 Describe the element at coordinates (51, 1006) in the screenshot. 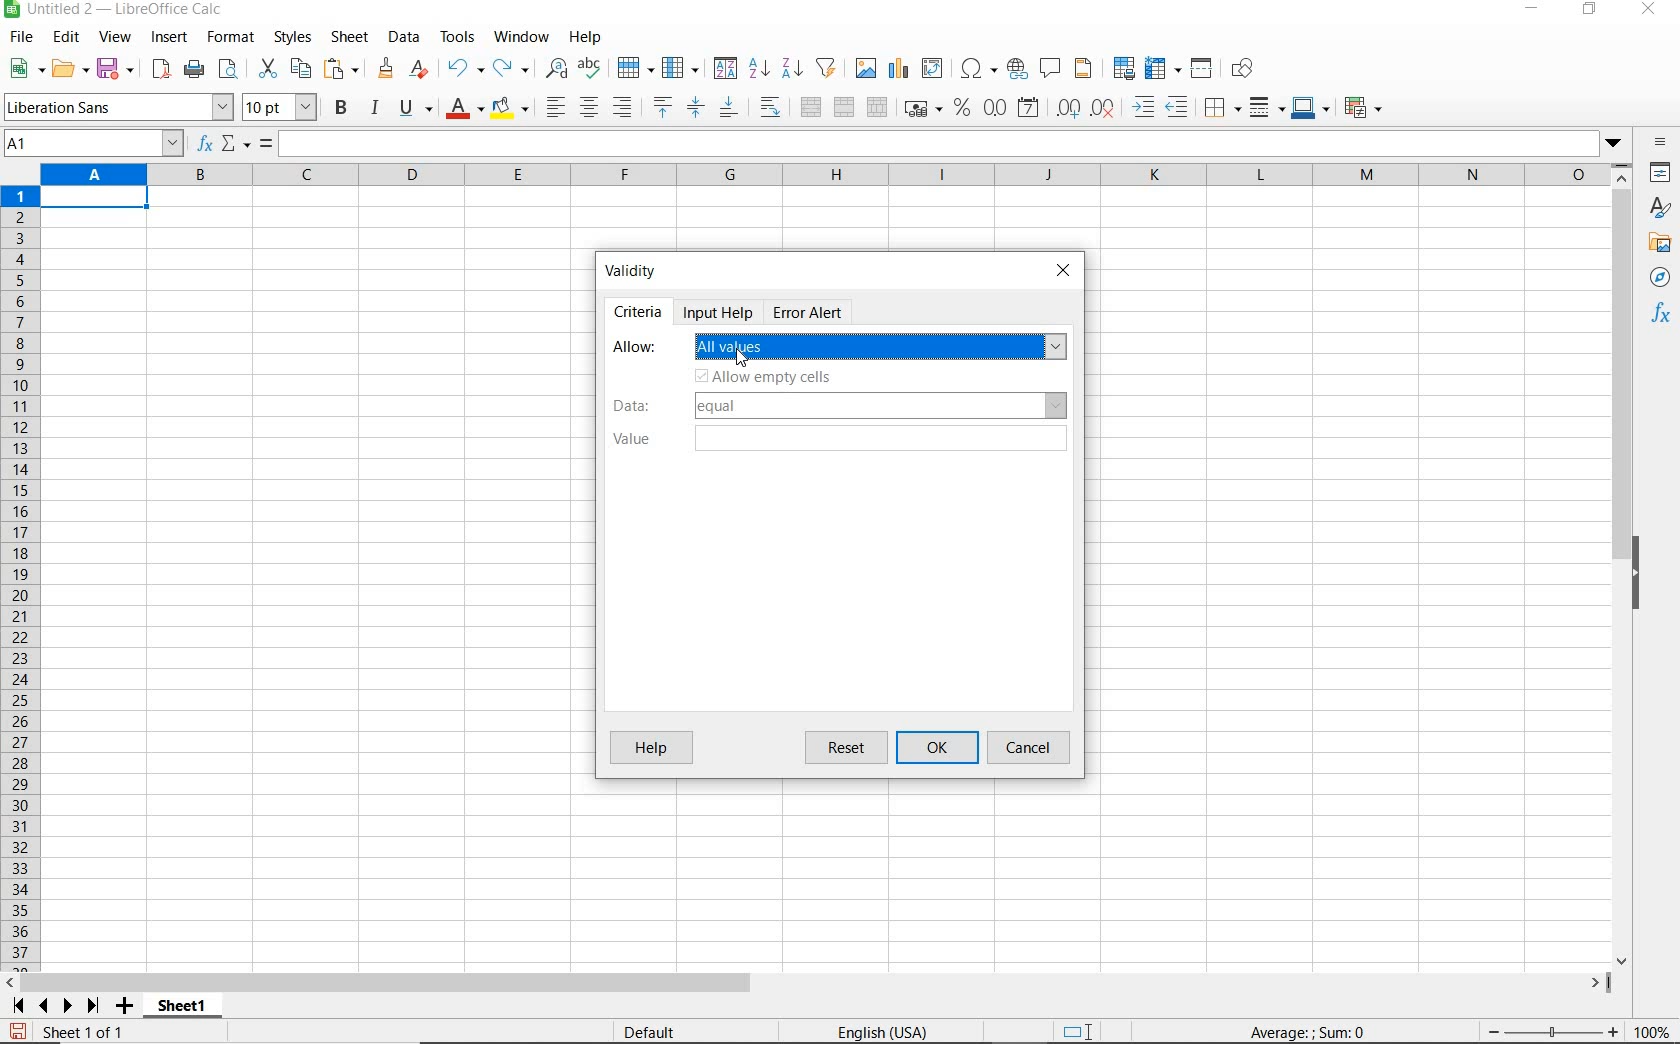

I see `scroll next` at that location.